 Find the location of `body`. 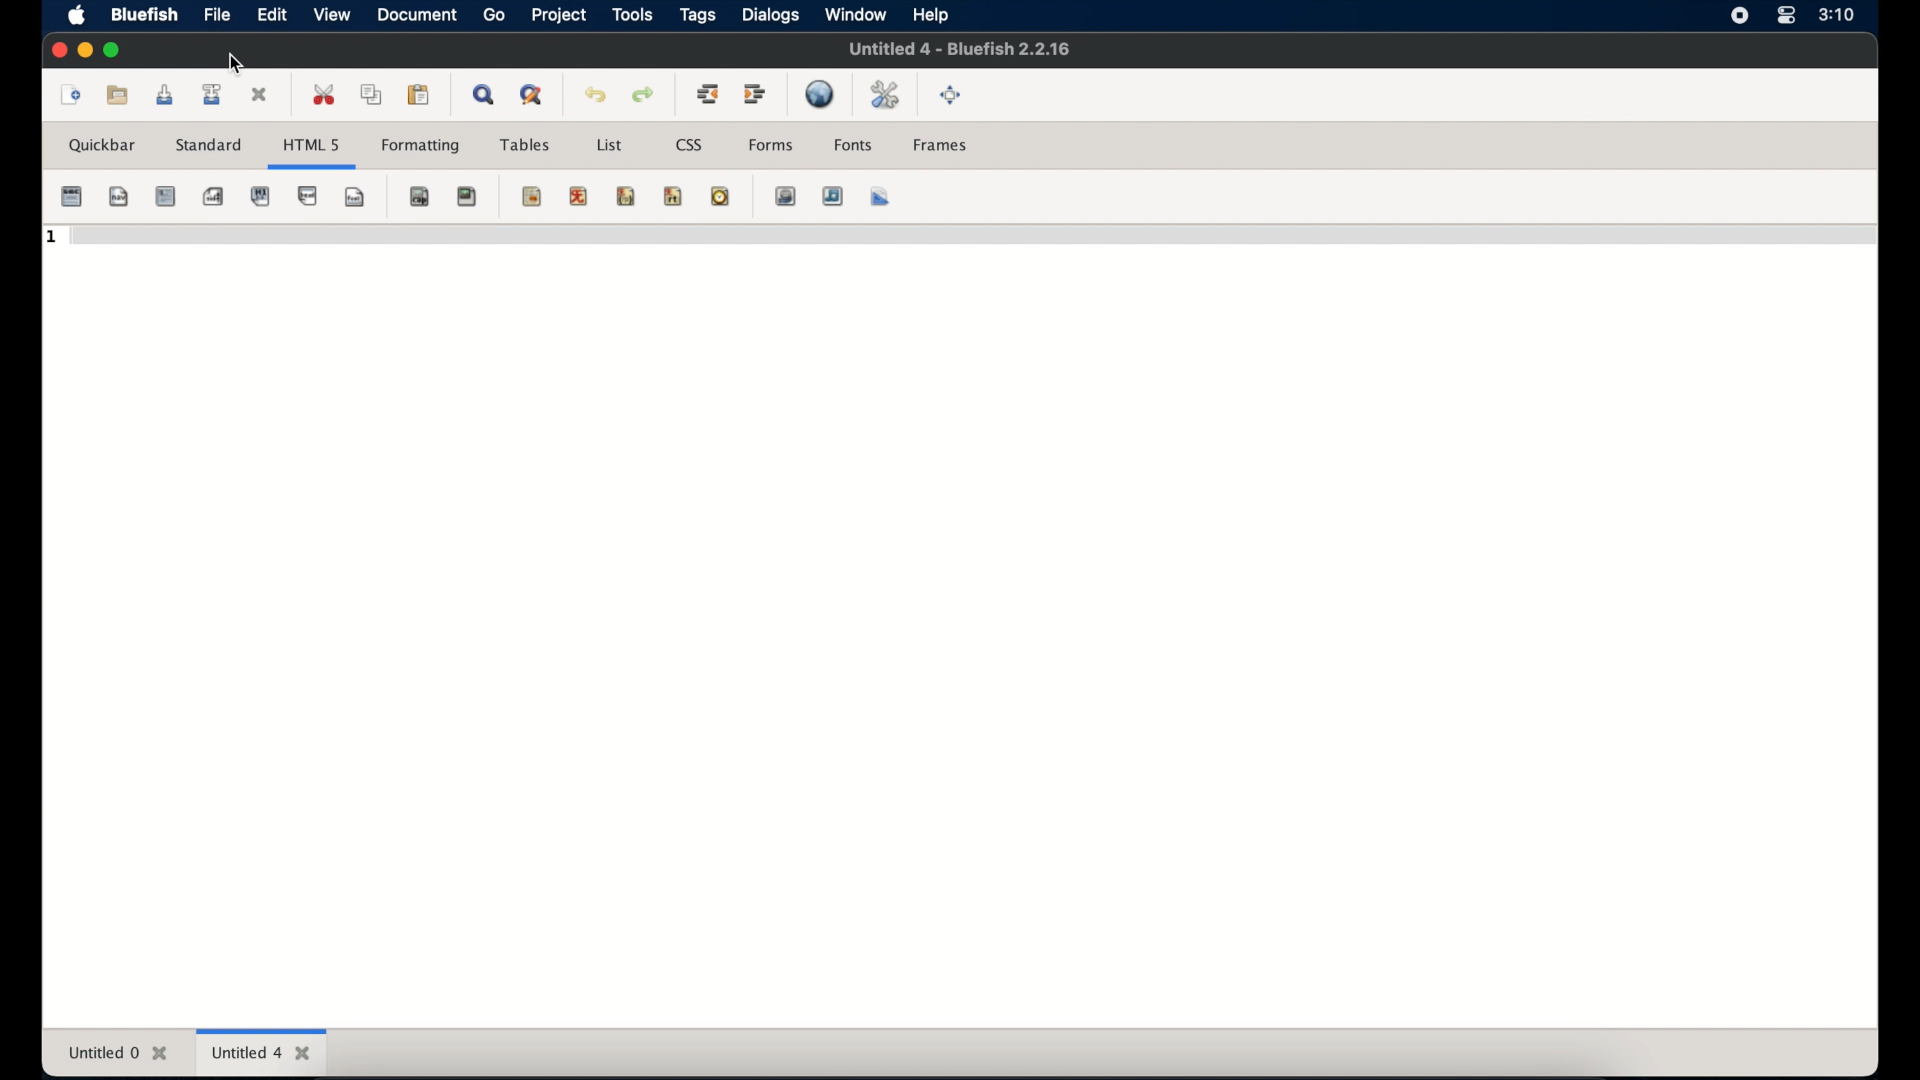

body is located at coordinates (119, 196).